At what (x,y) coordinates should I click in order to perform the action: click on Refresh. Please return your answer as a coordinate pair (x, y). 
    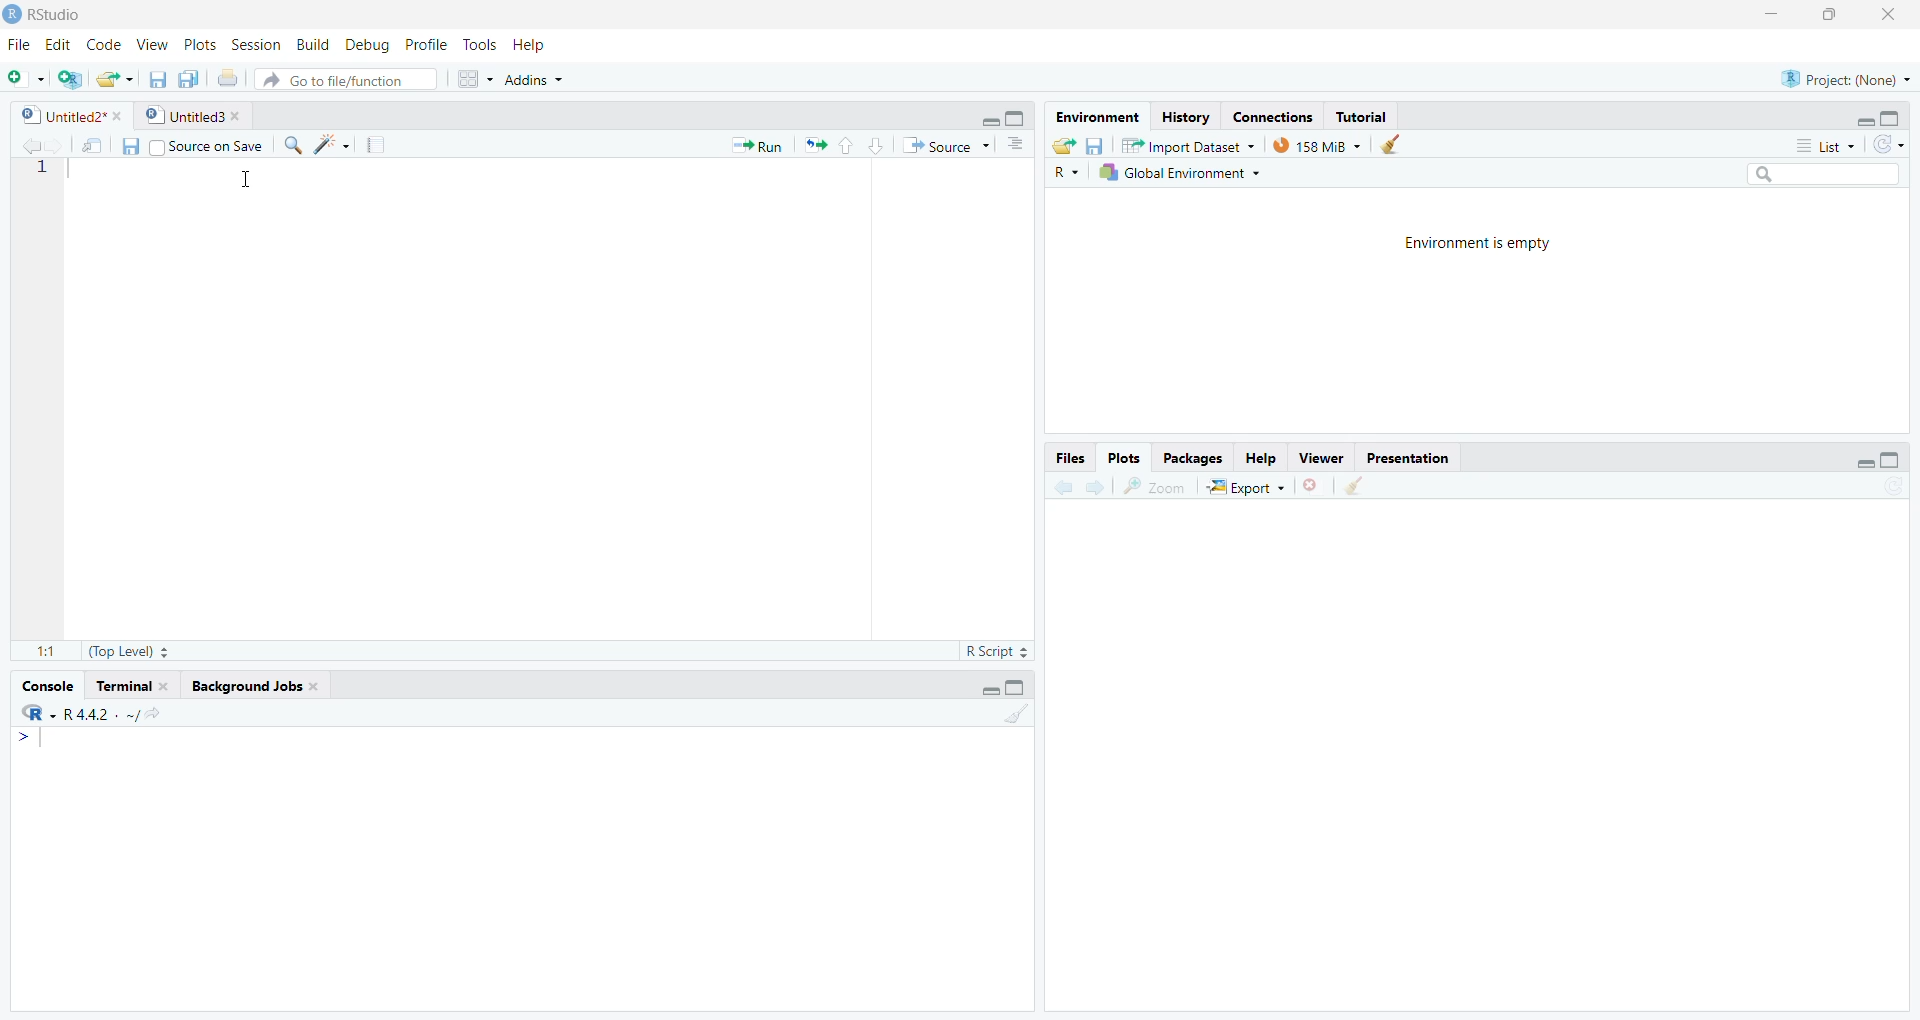
    Looking at the image, I should click on (1894, 146).